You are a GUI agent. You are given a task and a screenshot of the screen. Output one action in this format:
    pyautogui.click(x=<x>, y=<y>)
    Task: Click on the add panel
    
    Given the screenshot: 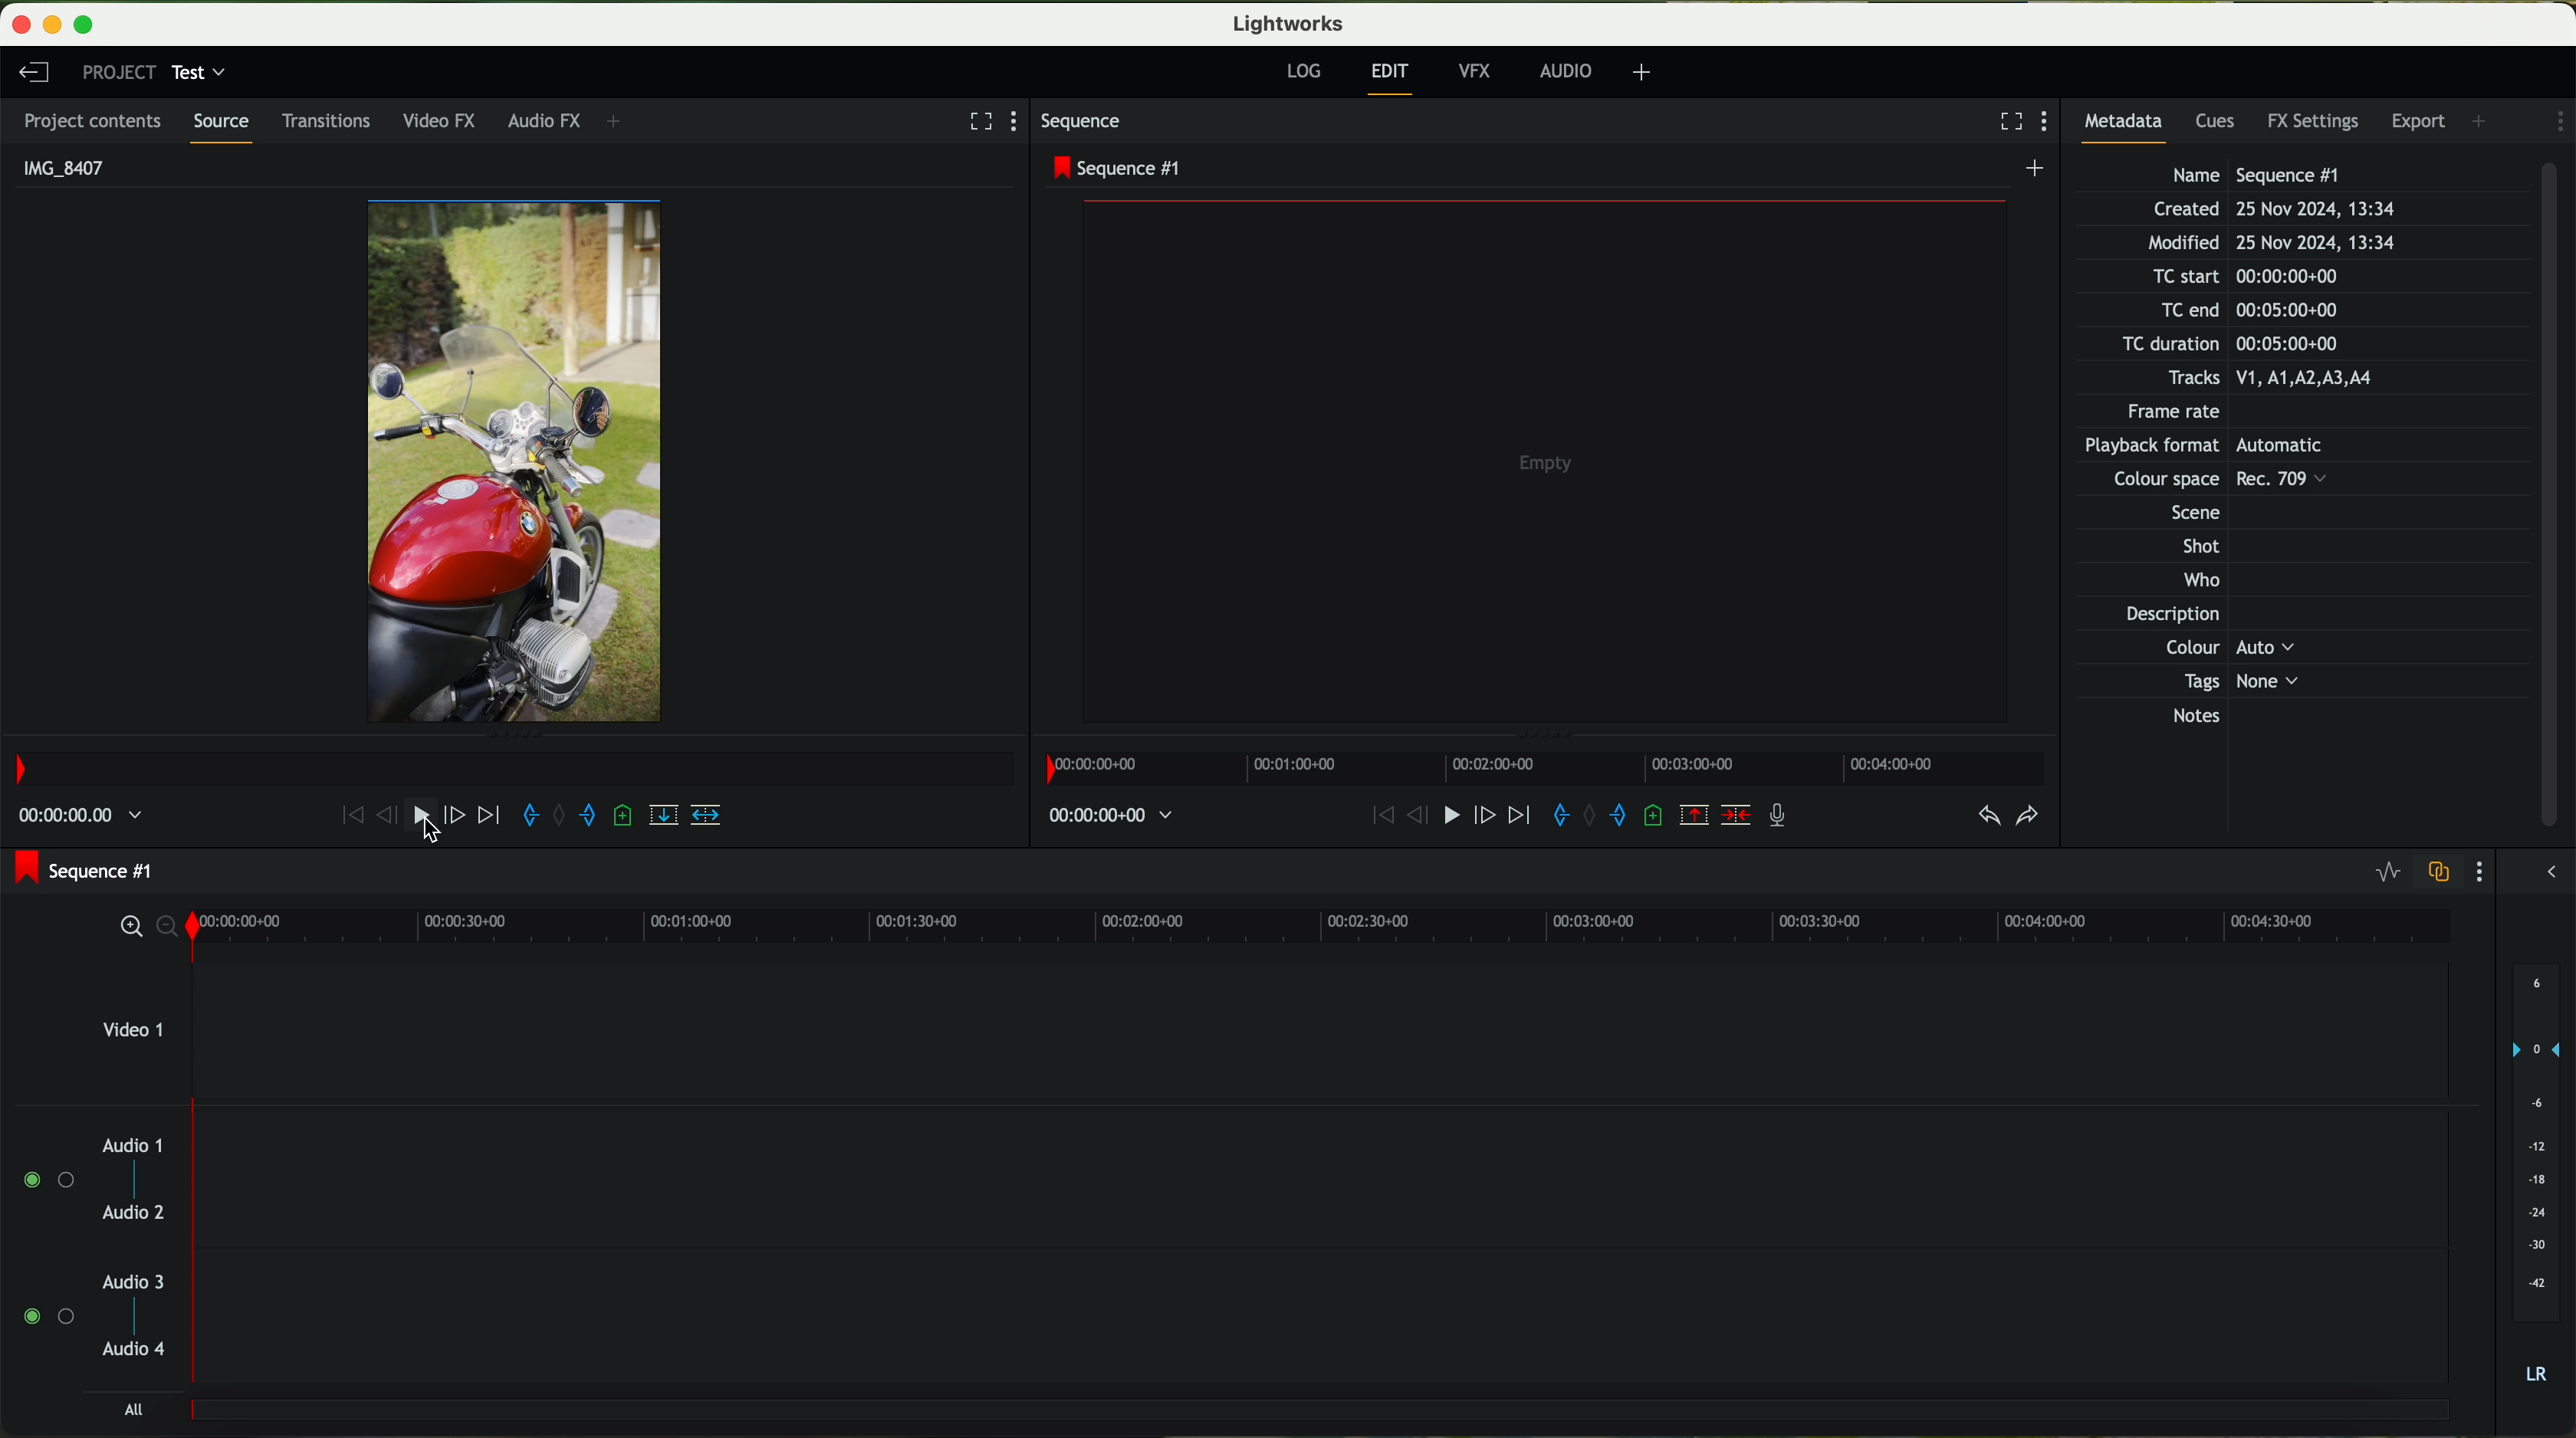 What is the action you would take?
    pyautogui.click(x=2482, y=119)
    